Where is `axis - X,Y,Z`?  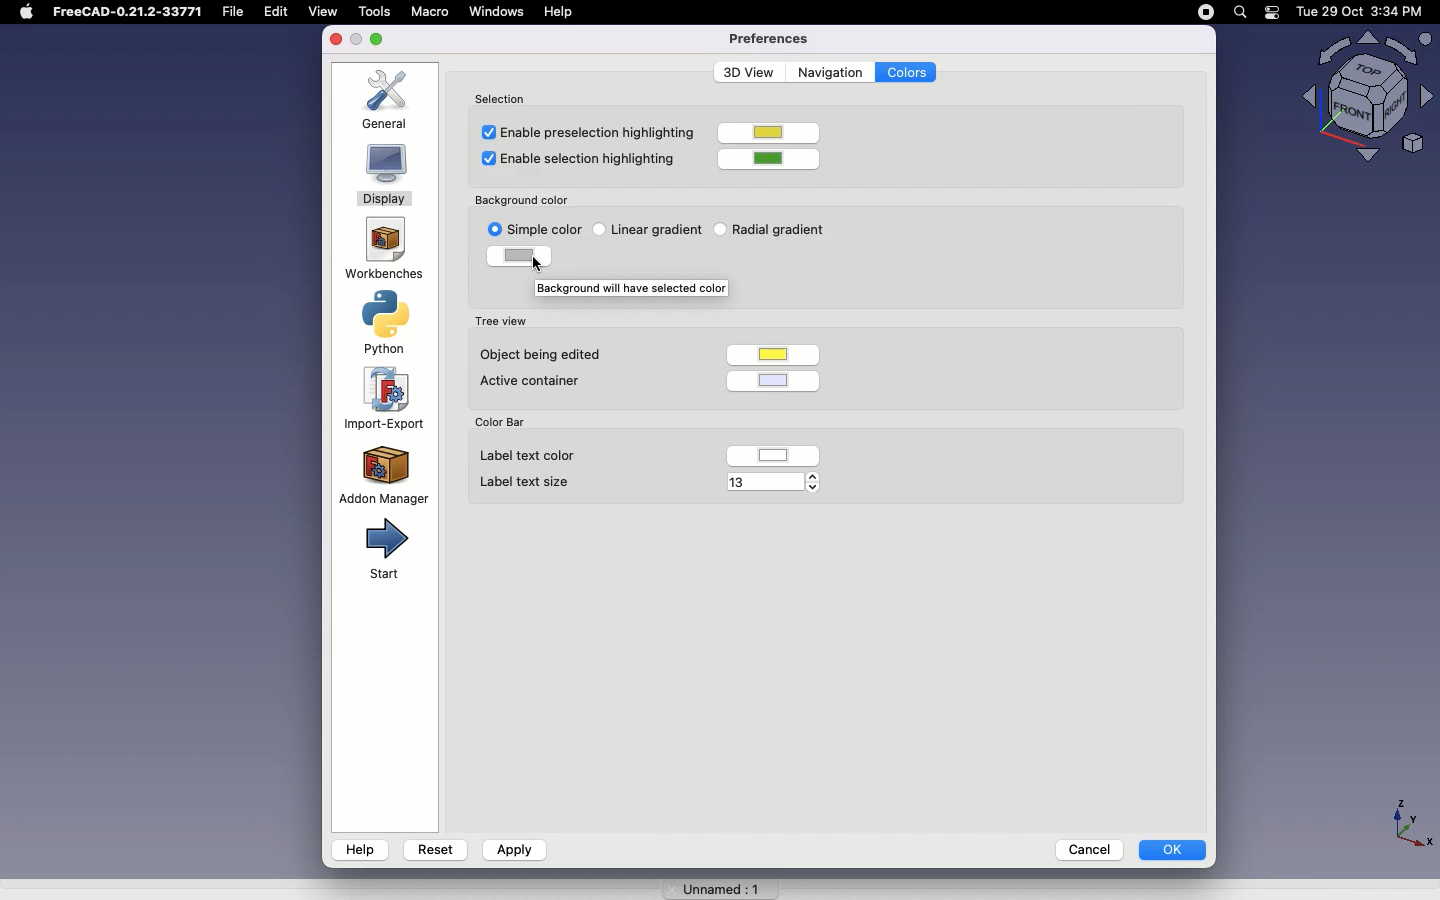 axis - X,Y,Z is located at coordinates (1409, 820).